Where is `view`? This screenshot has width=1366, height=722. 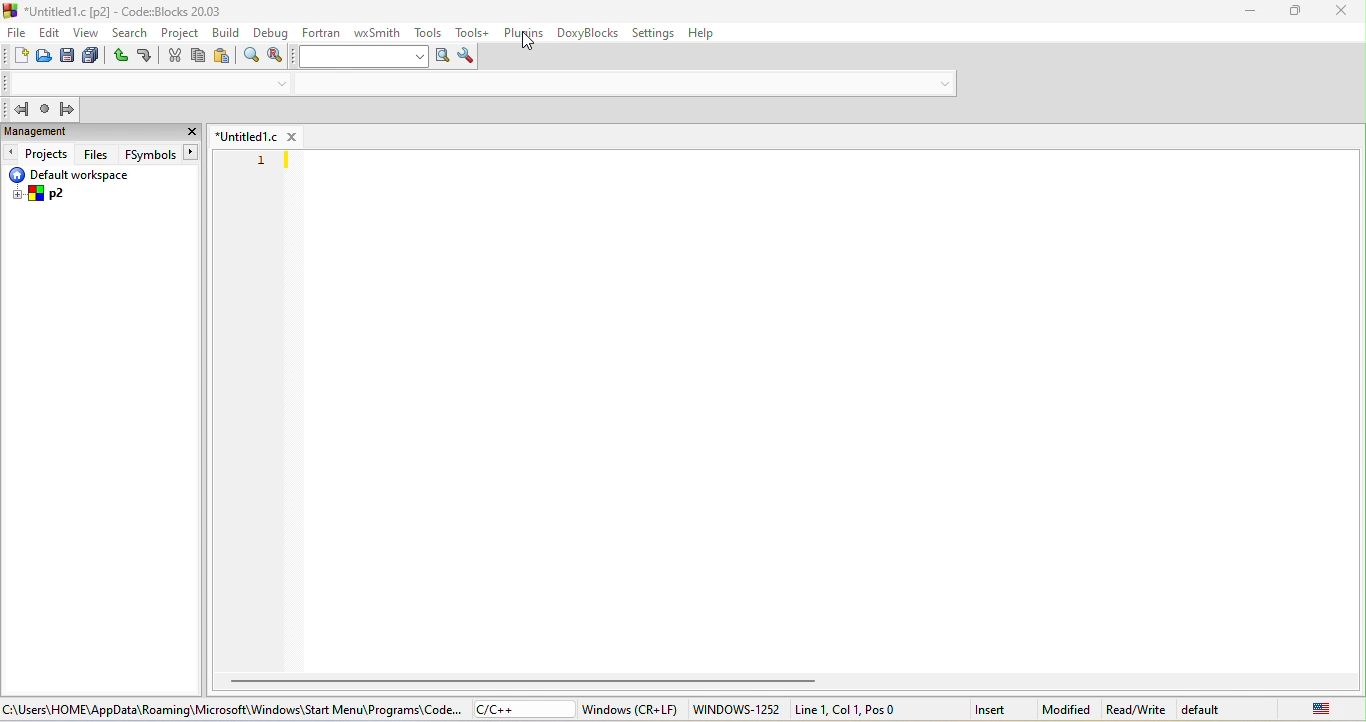
view is located at coordinates (86, 32).